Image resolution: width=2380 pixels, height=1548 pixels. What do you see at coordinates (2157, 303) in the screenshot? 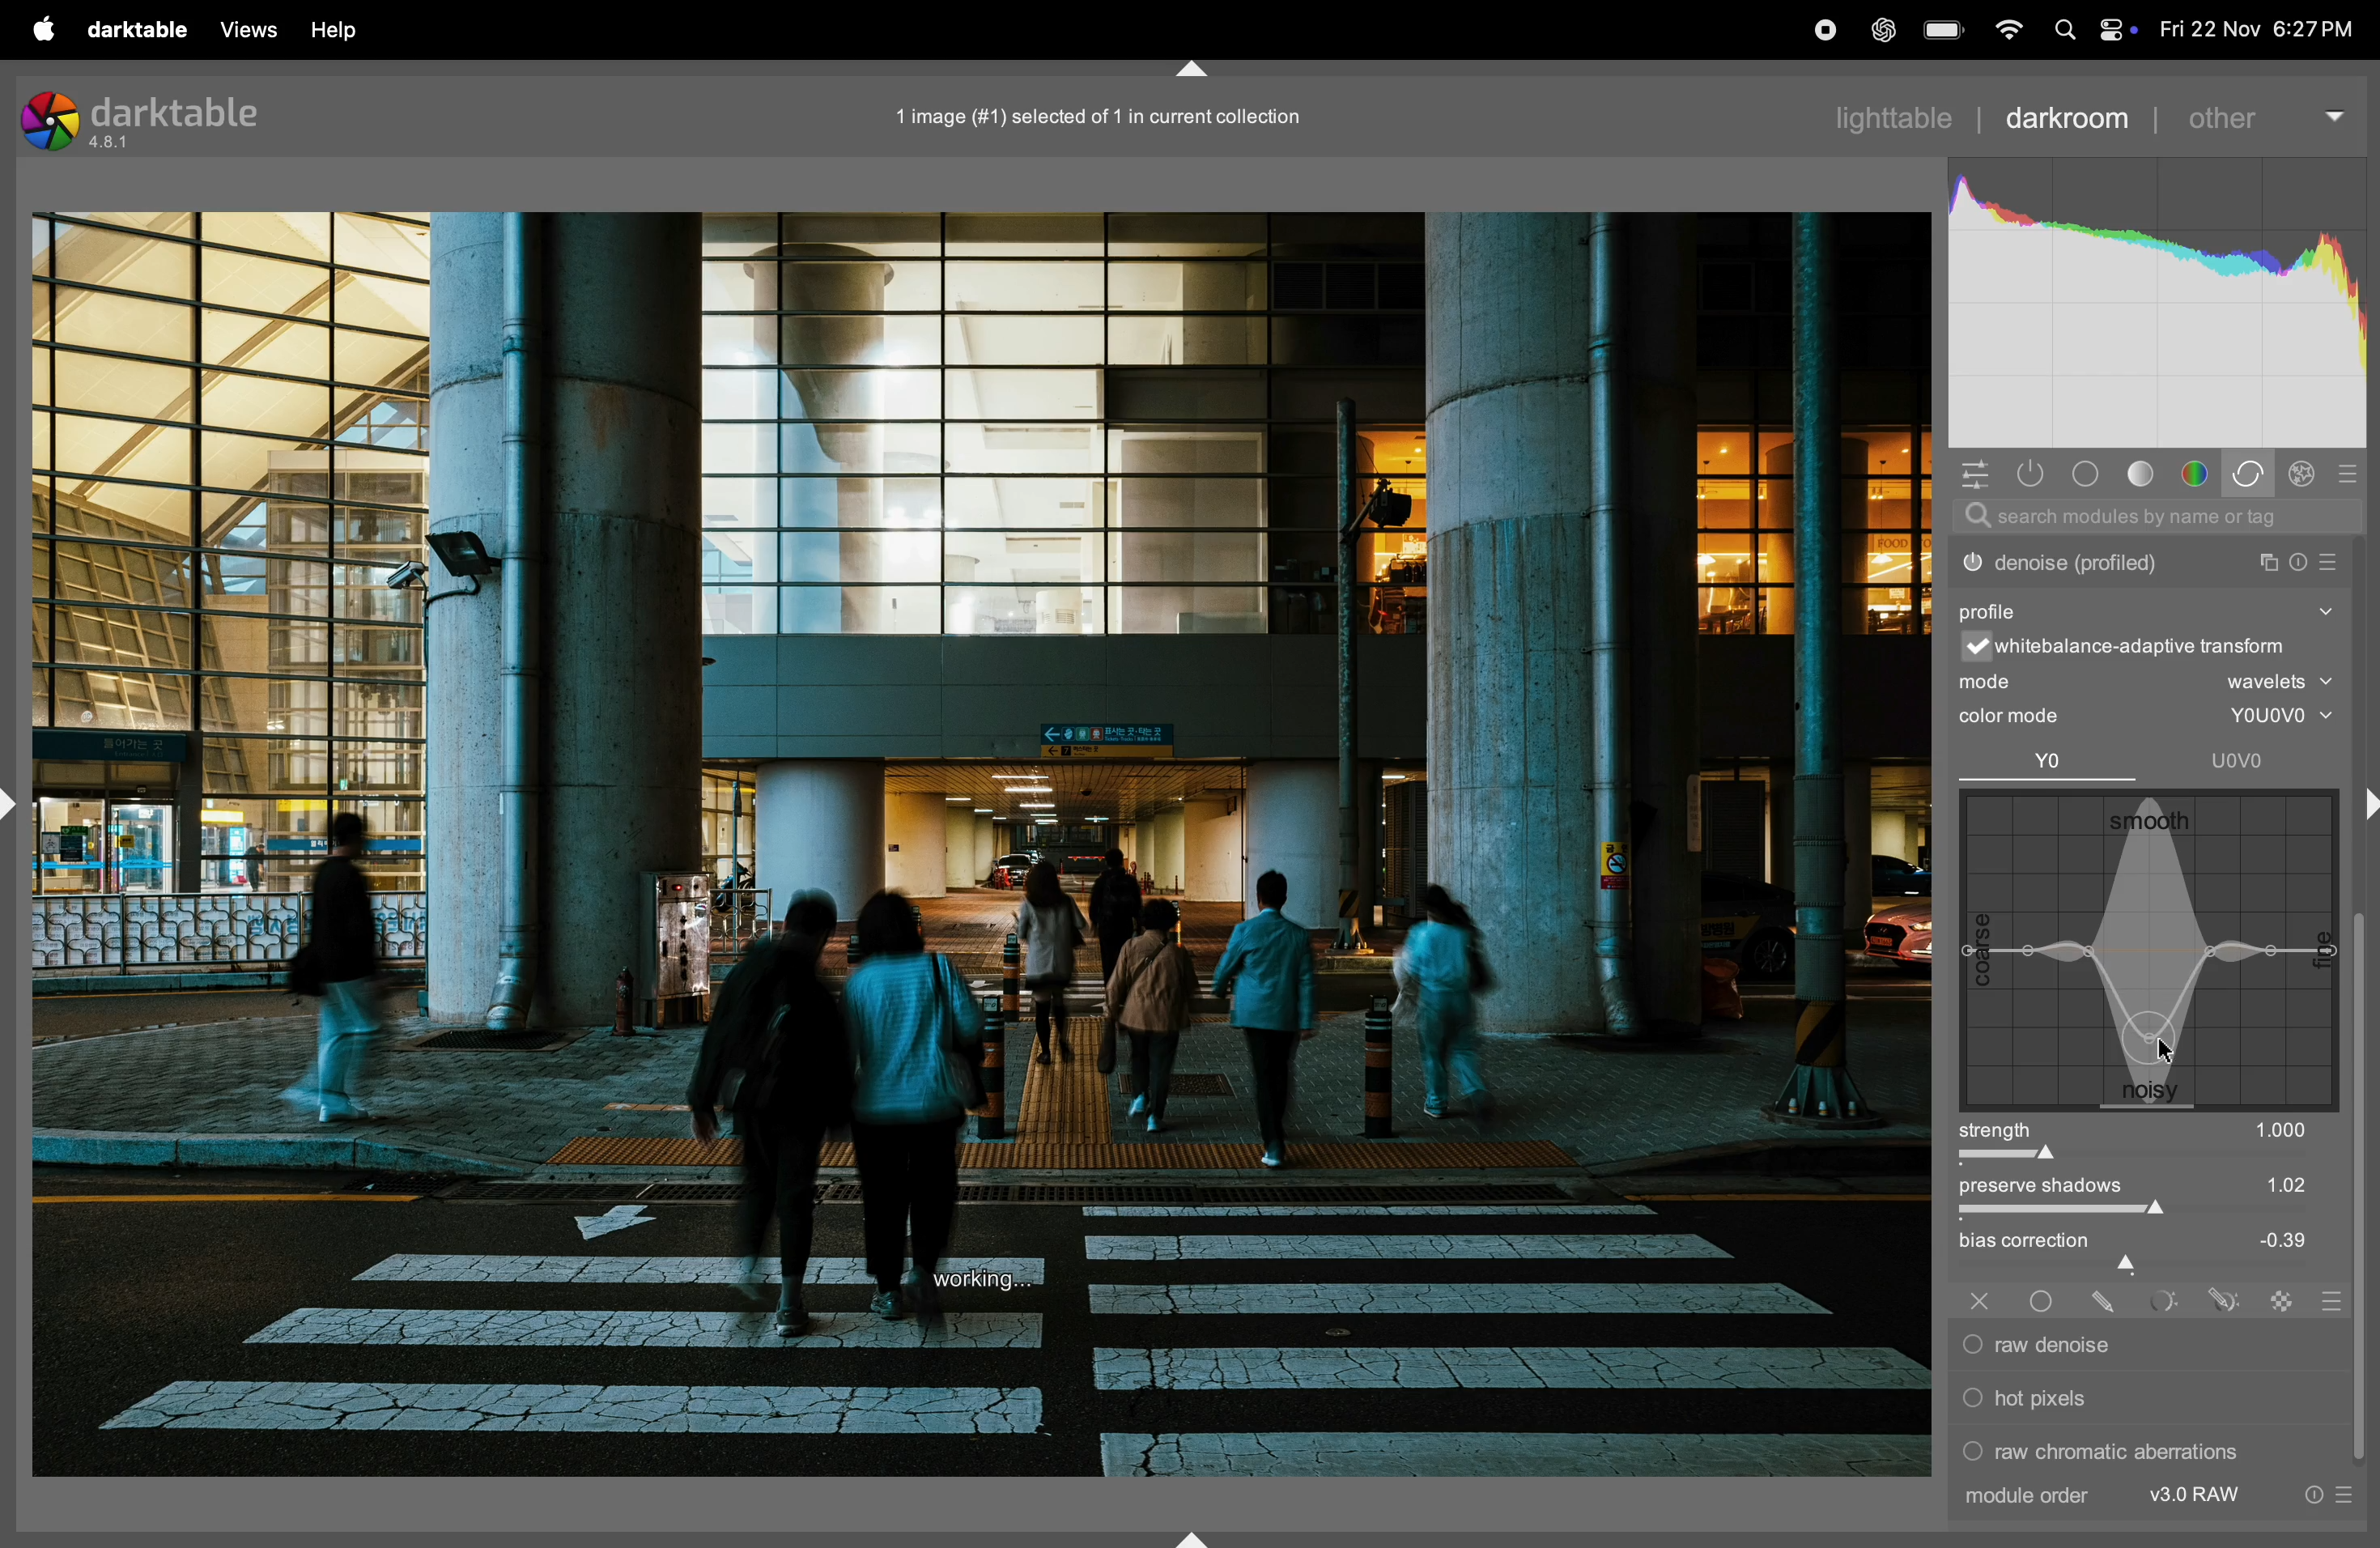
I see `histogram` at bounding box center [2157, 303].